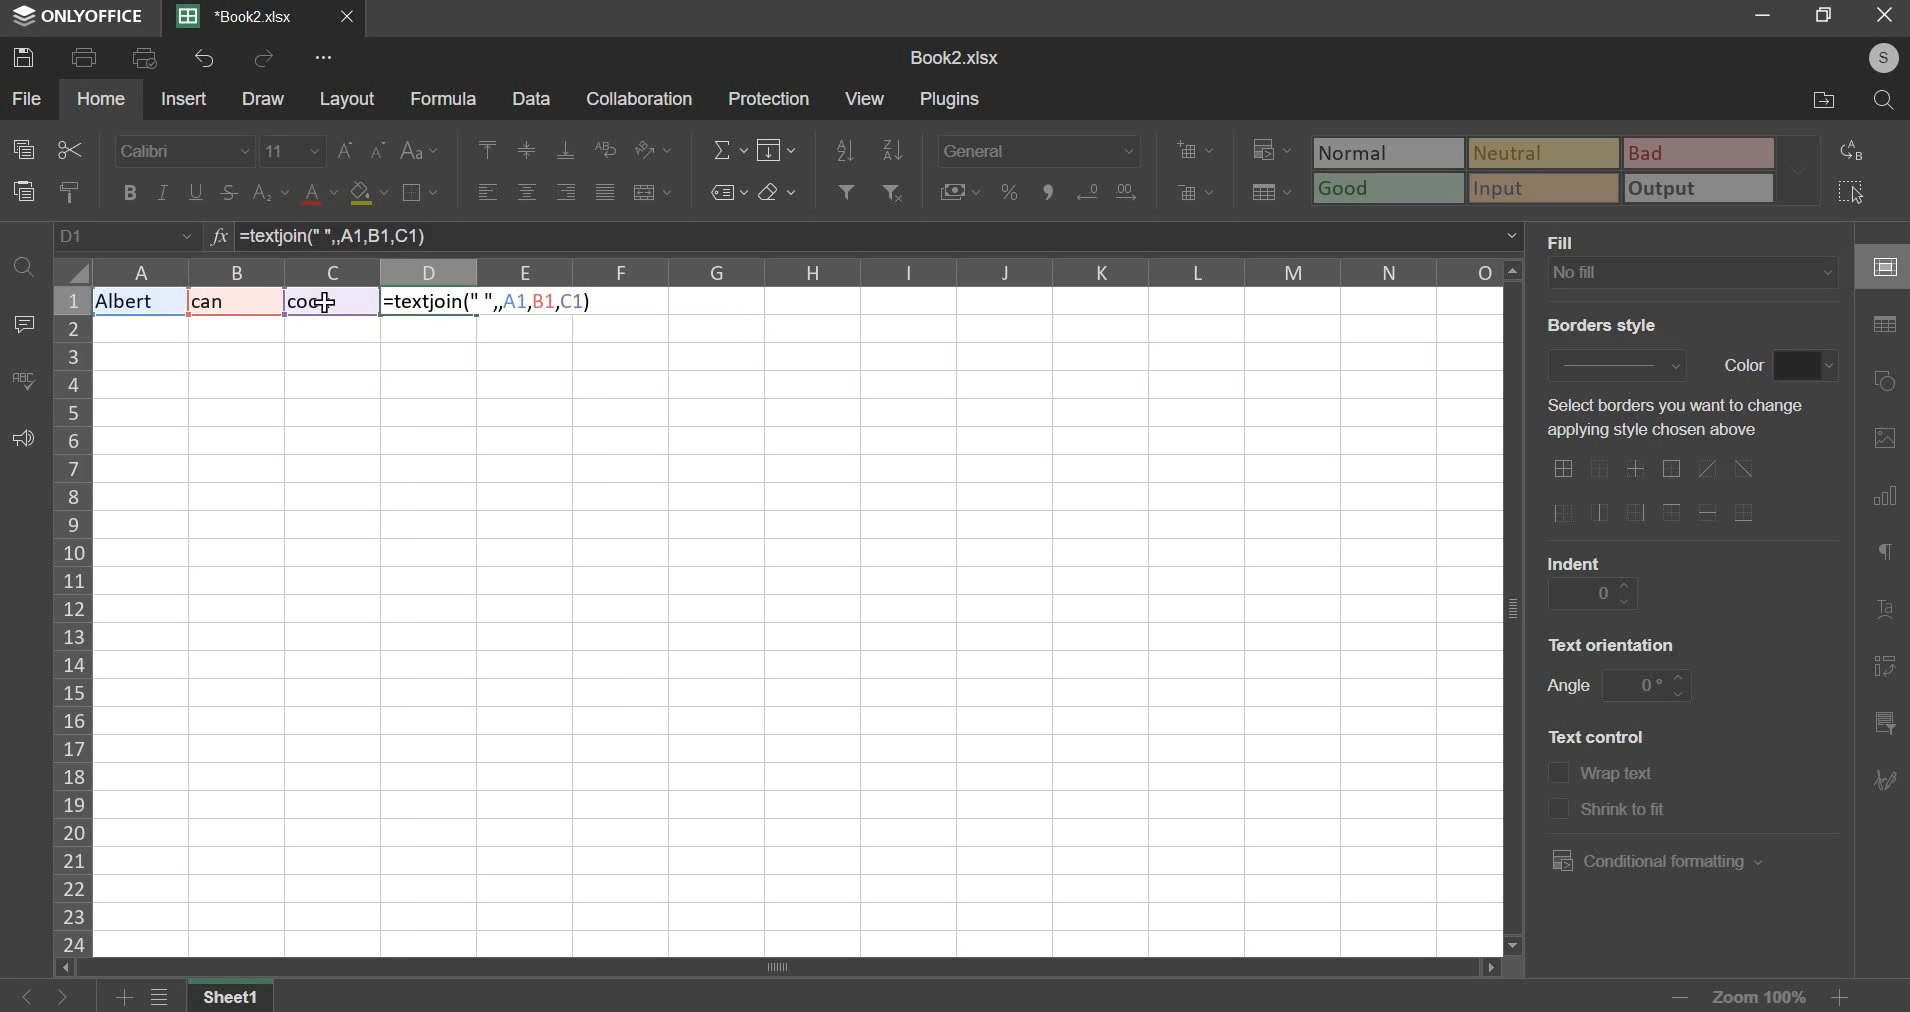 The image size is (1910, 1012). I want to click on feedback, so click(23, 440).